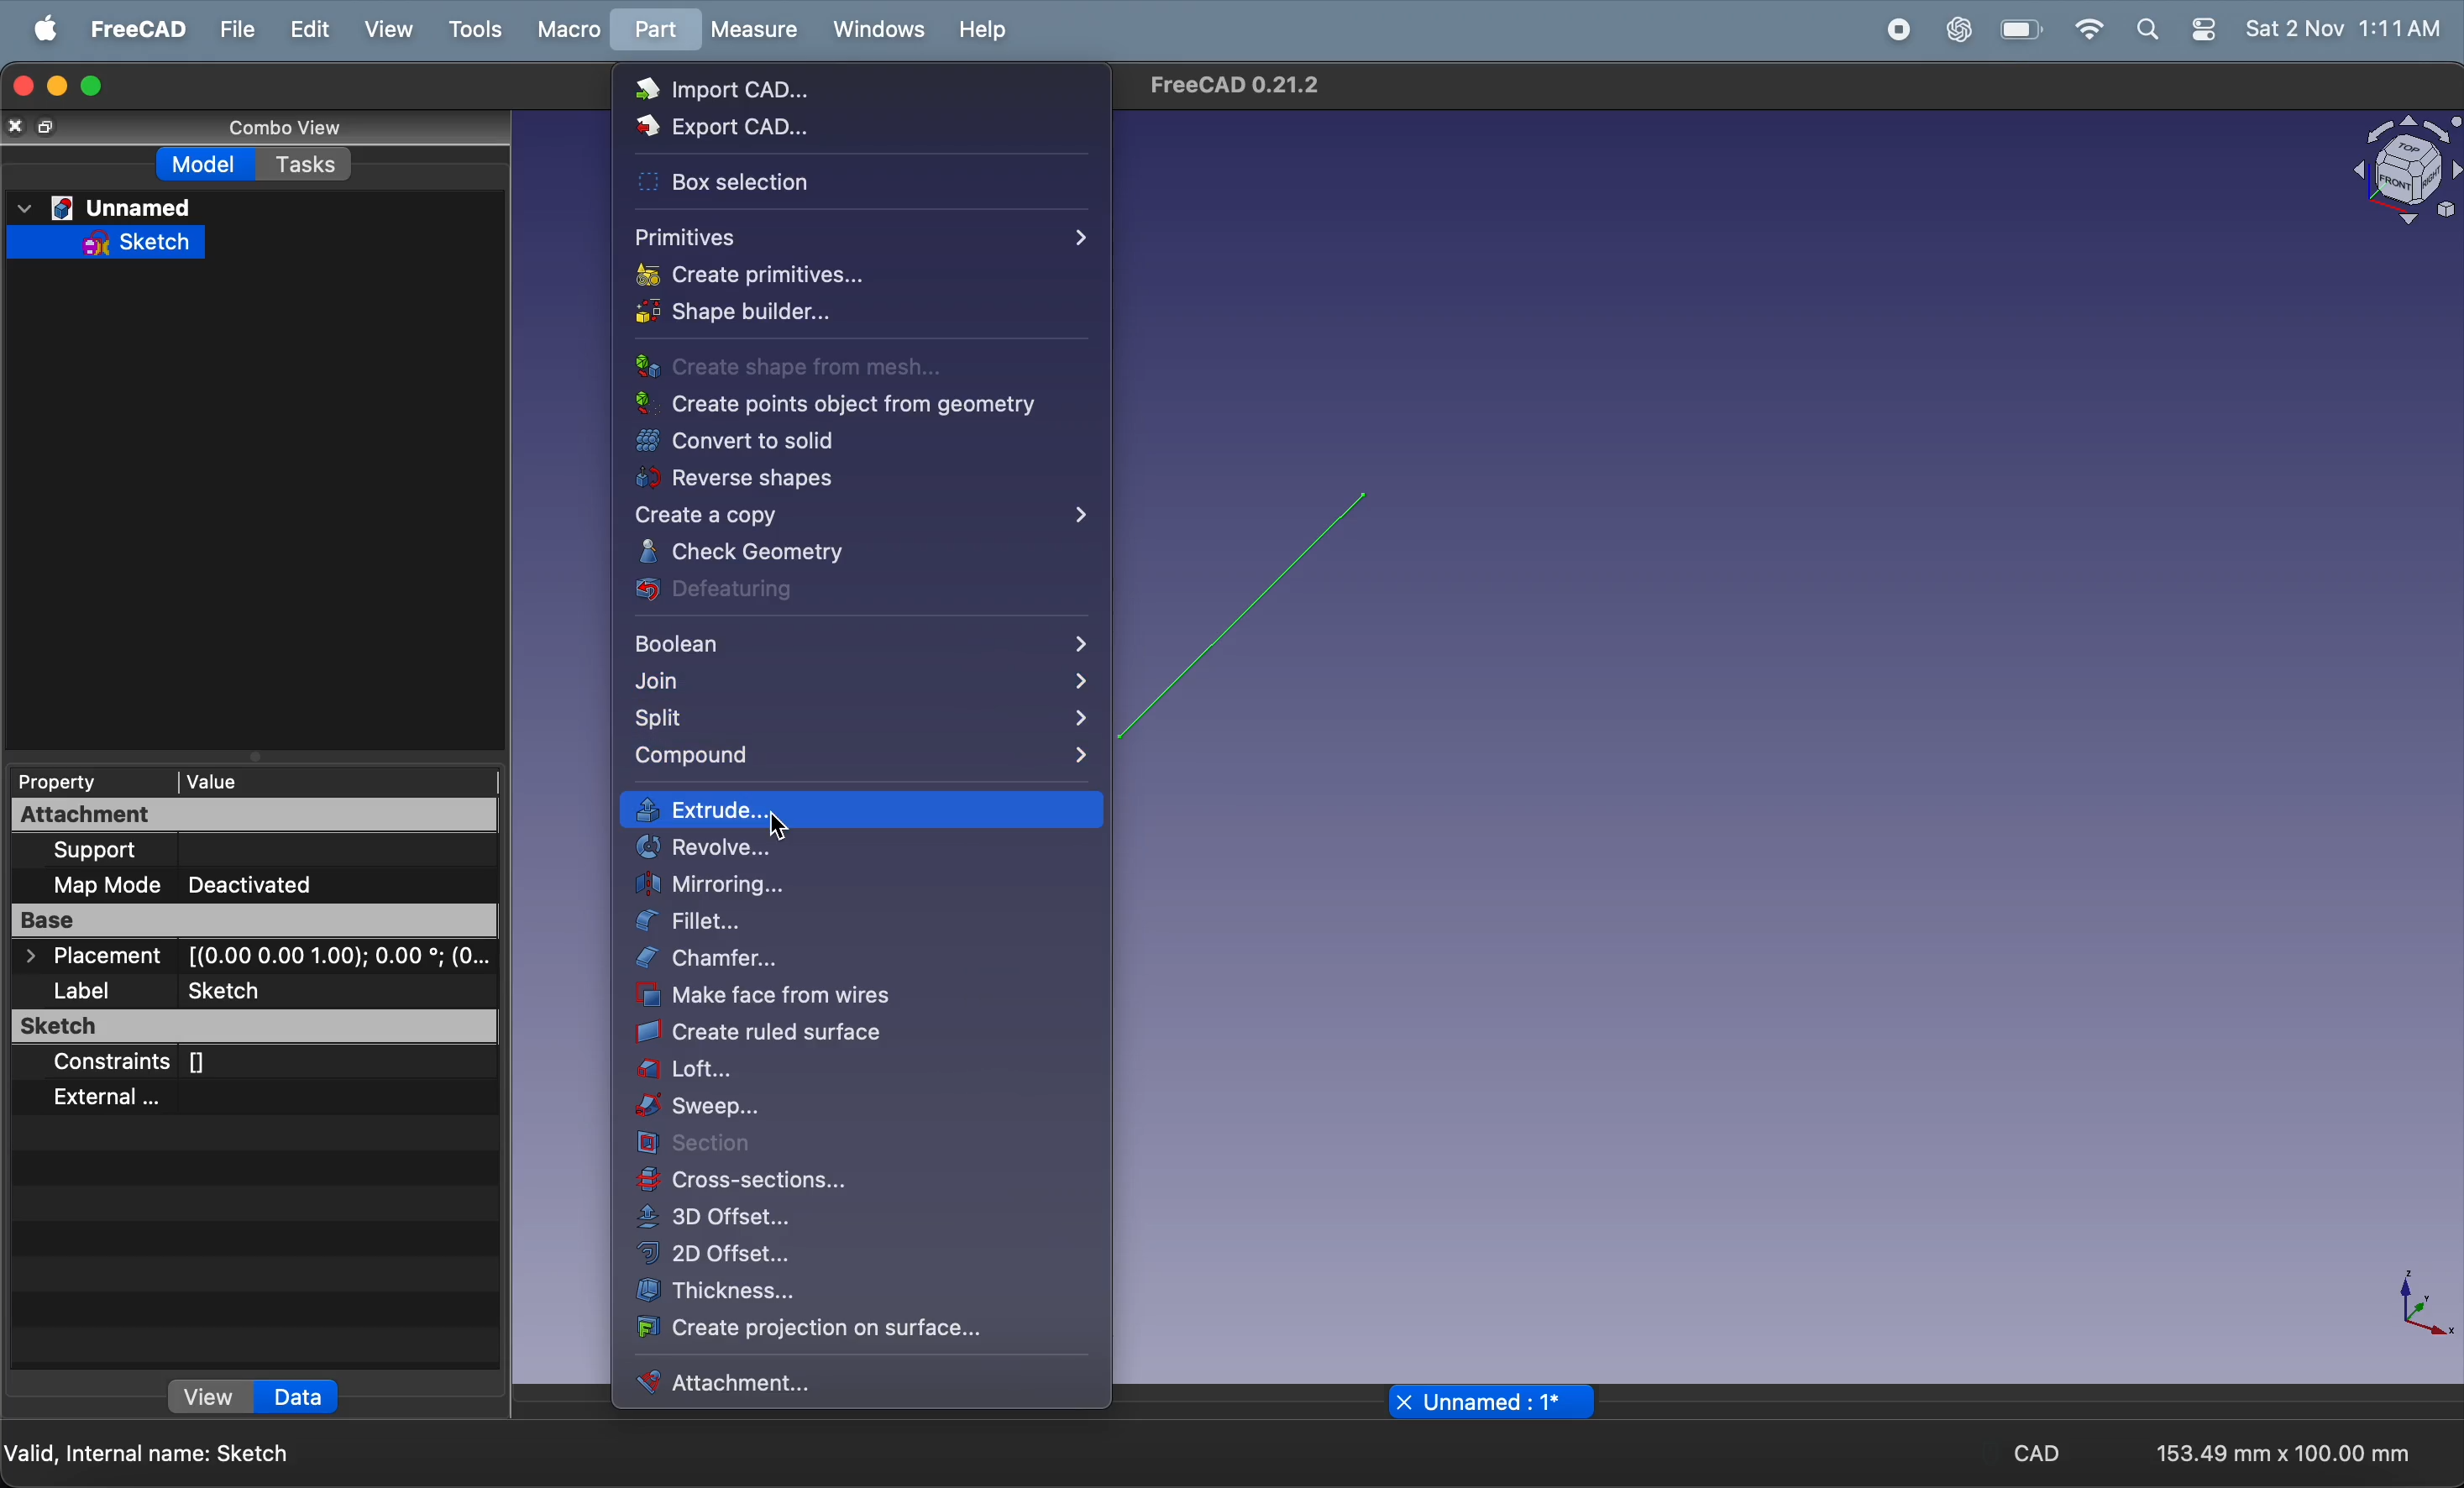  I want to click on 2D offset..., so click(852, 1255).